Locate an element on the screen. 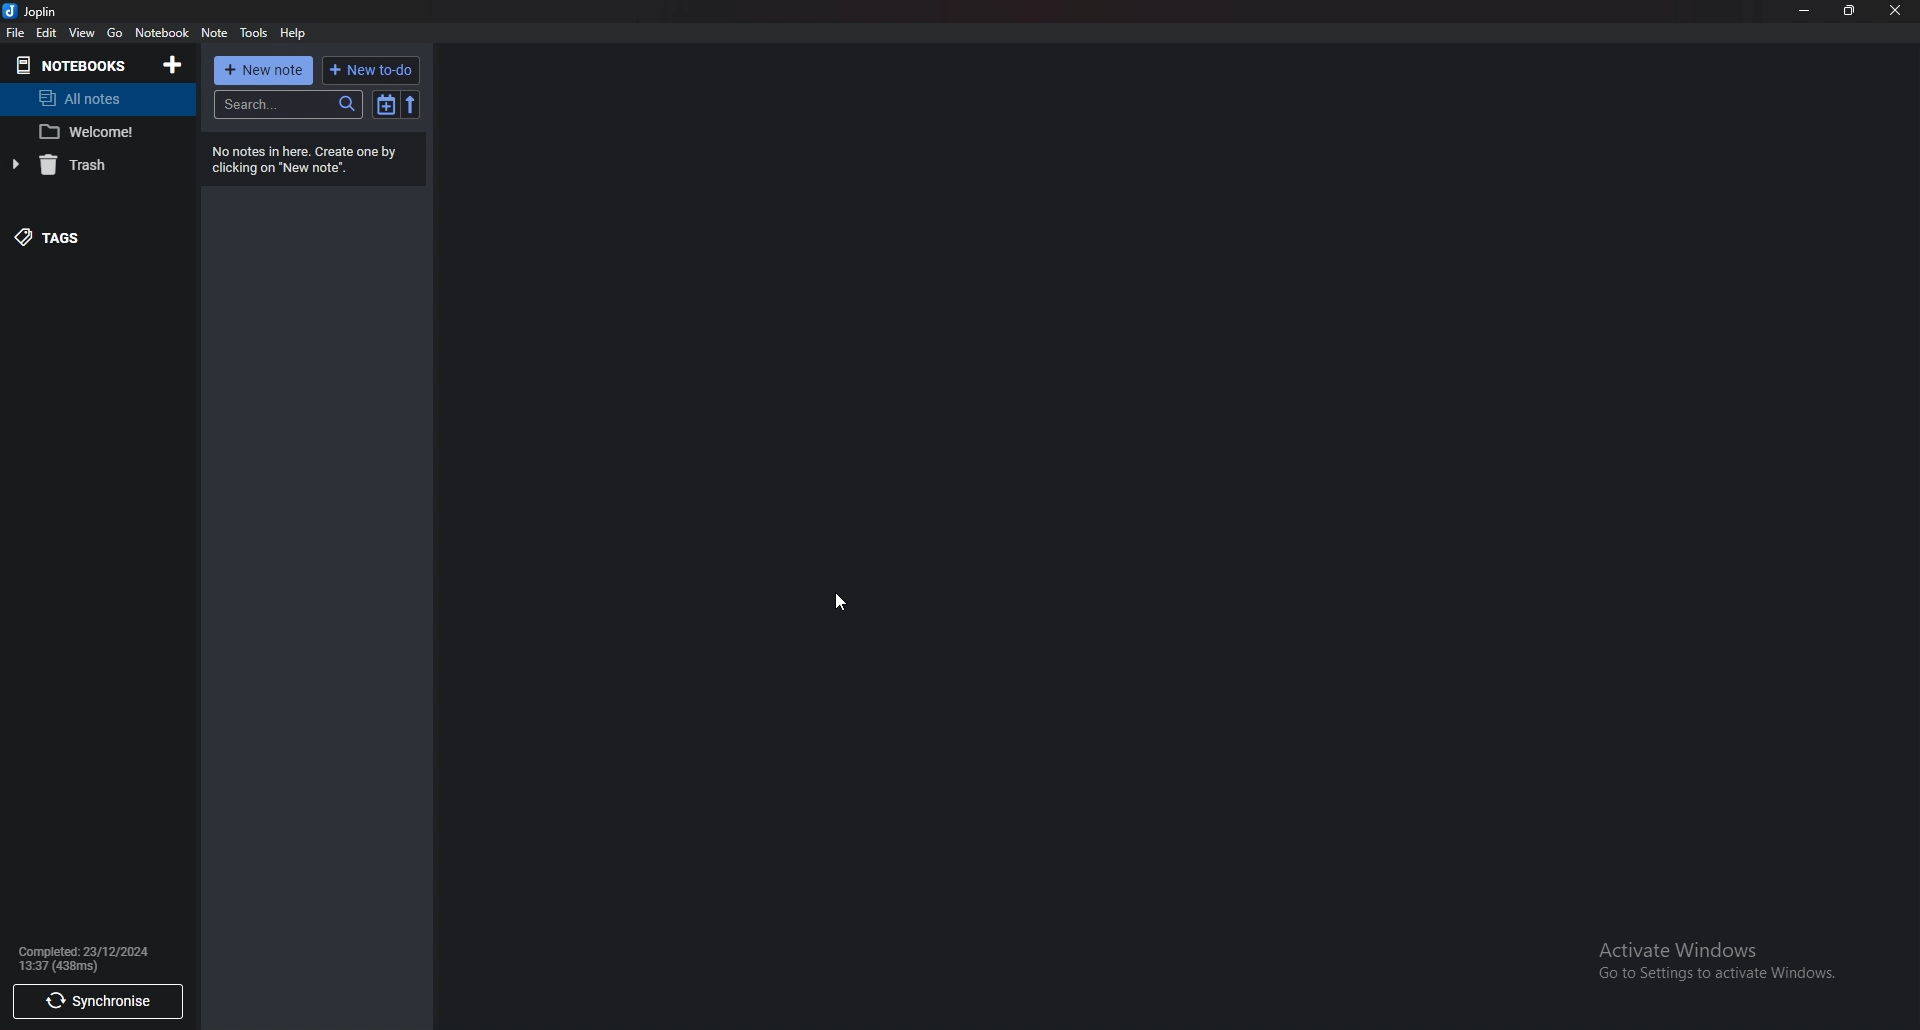 The width and height of the screenshot is (1920, 1030). notebooks is located at coordinates (76, 66).